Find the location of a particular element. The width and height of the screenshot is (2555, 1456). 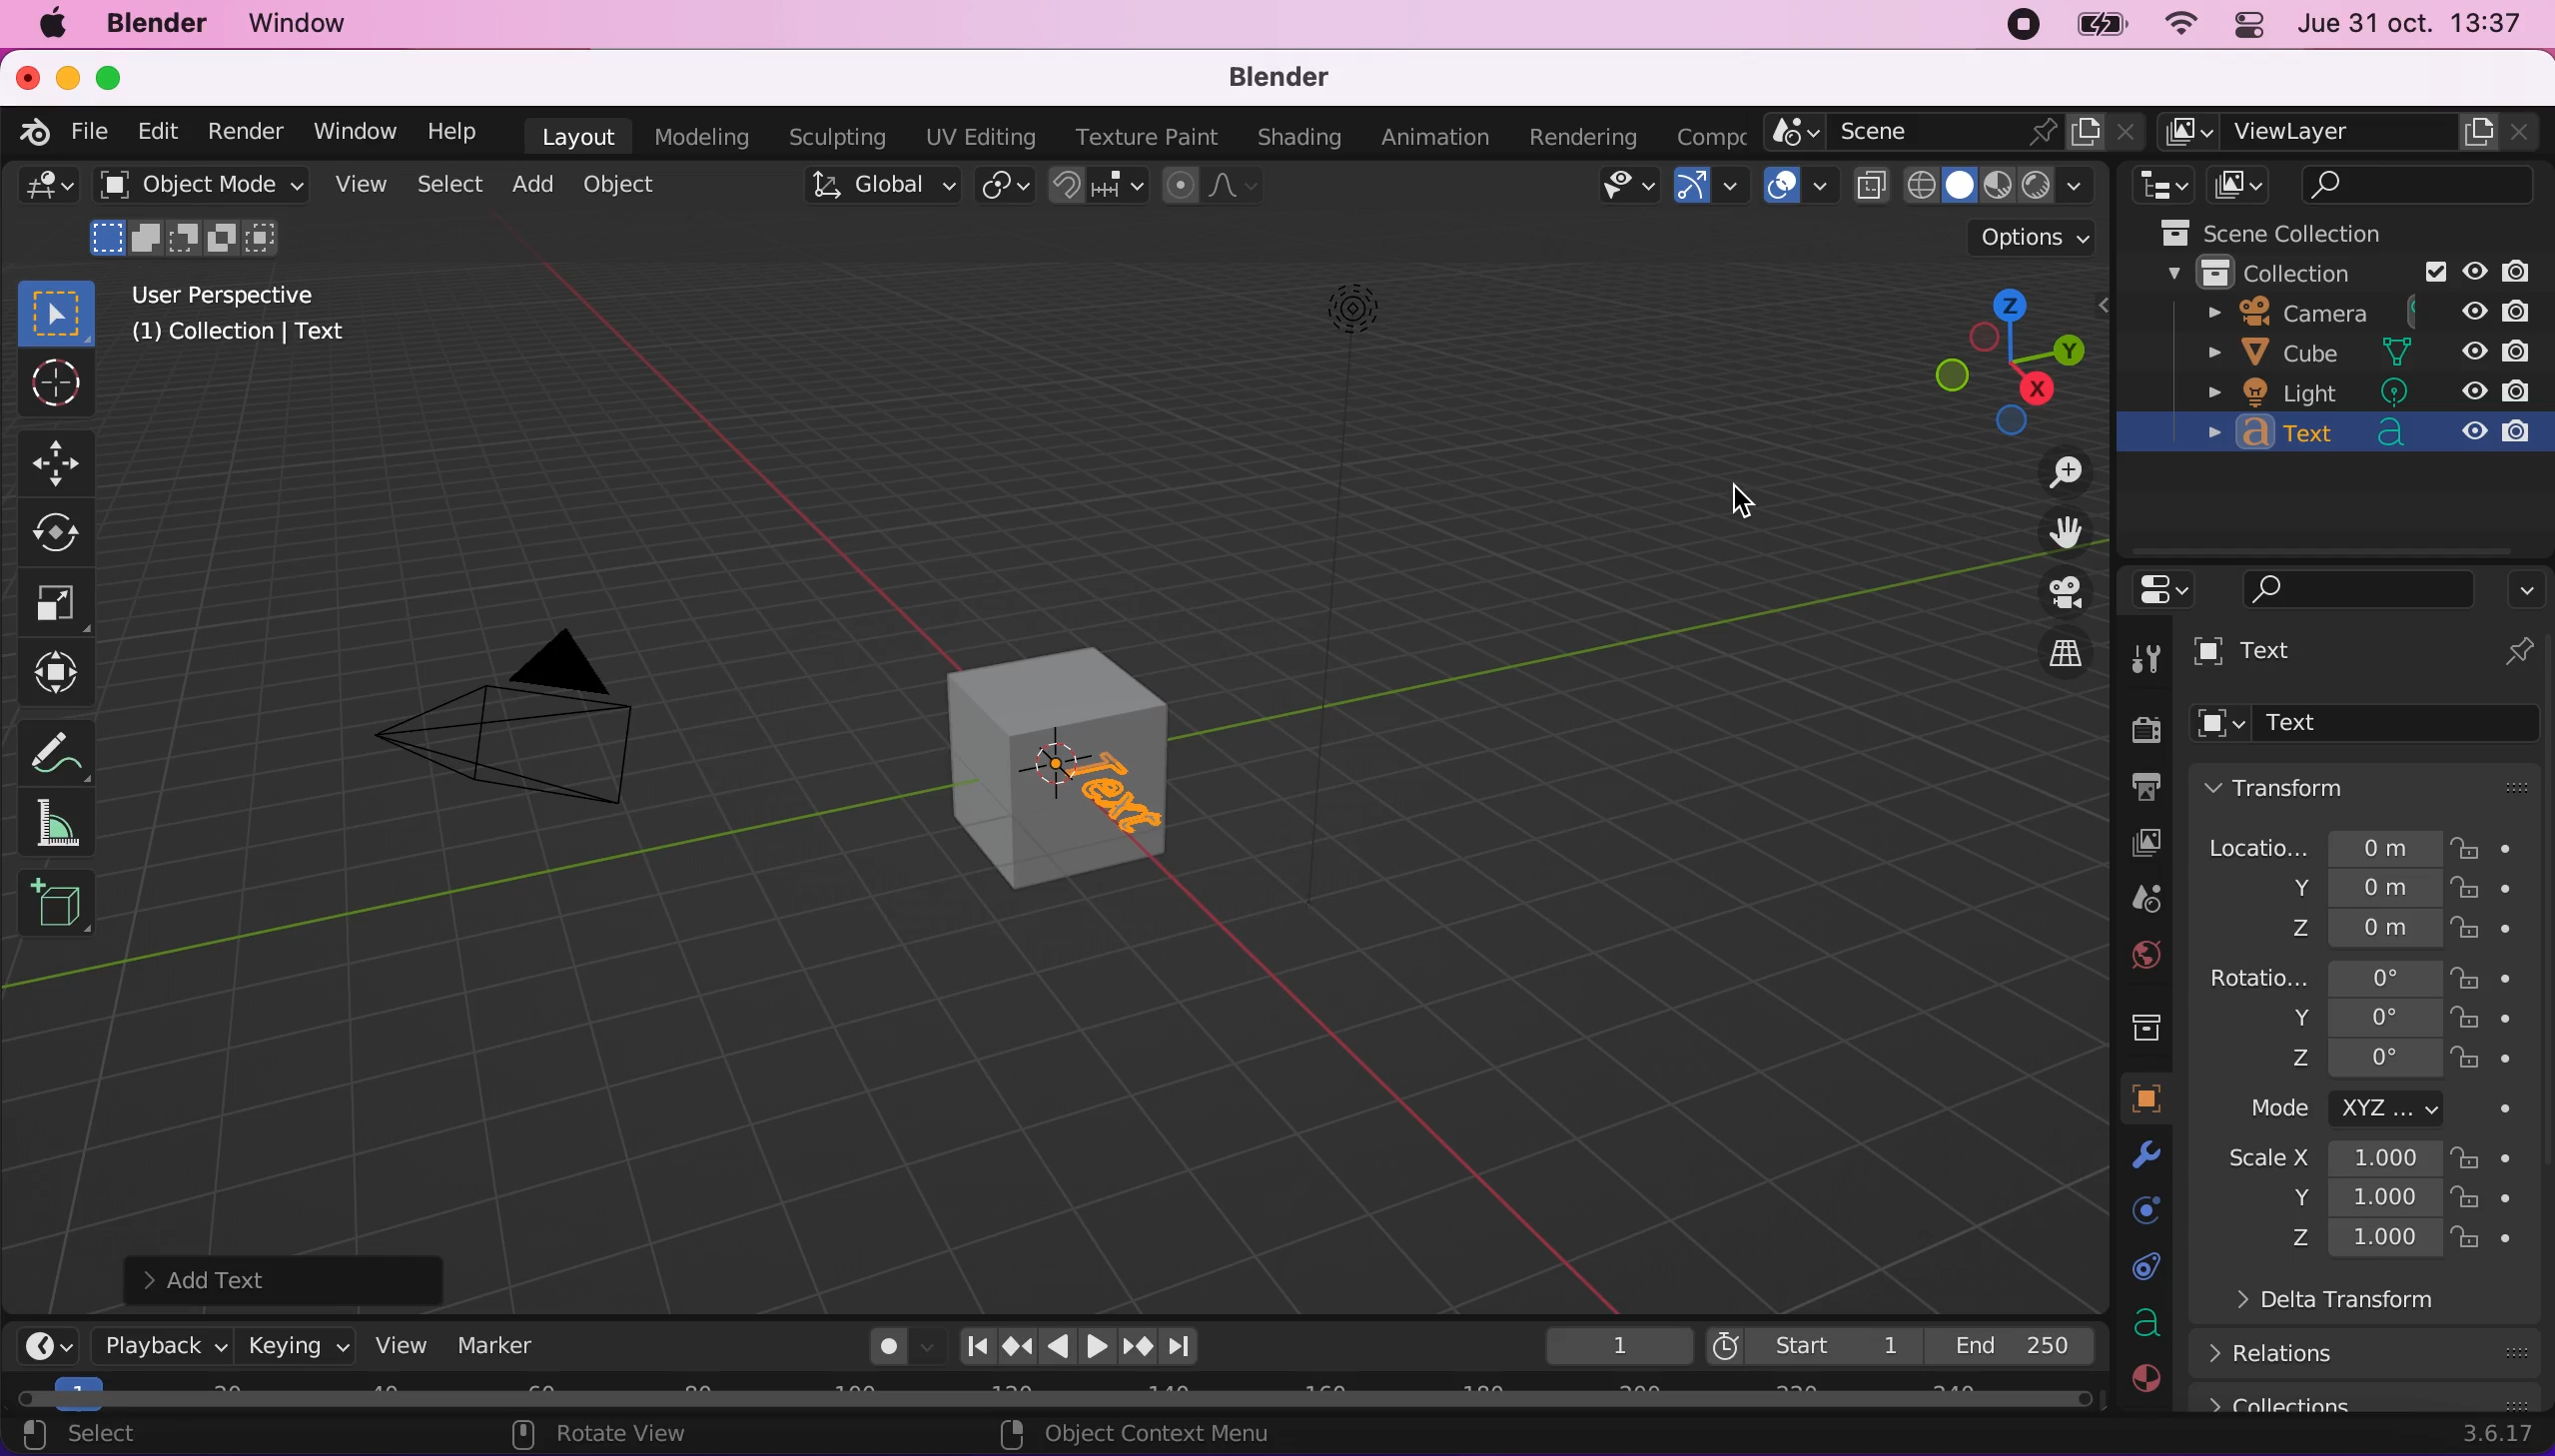

gizmos is located at coordinates (1709, 187).